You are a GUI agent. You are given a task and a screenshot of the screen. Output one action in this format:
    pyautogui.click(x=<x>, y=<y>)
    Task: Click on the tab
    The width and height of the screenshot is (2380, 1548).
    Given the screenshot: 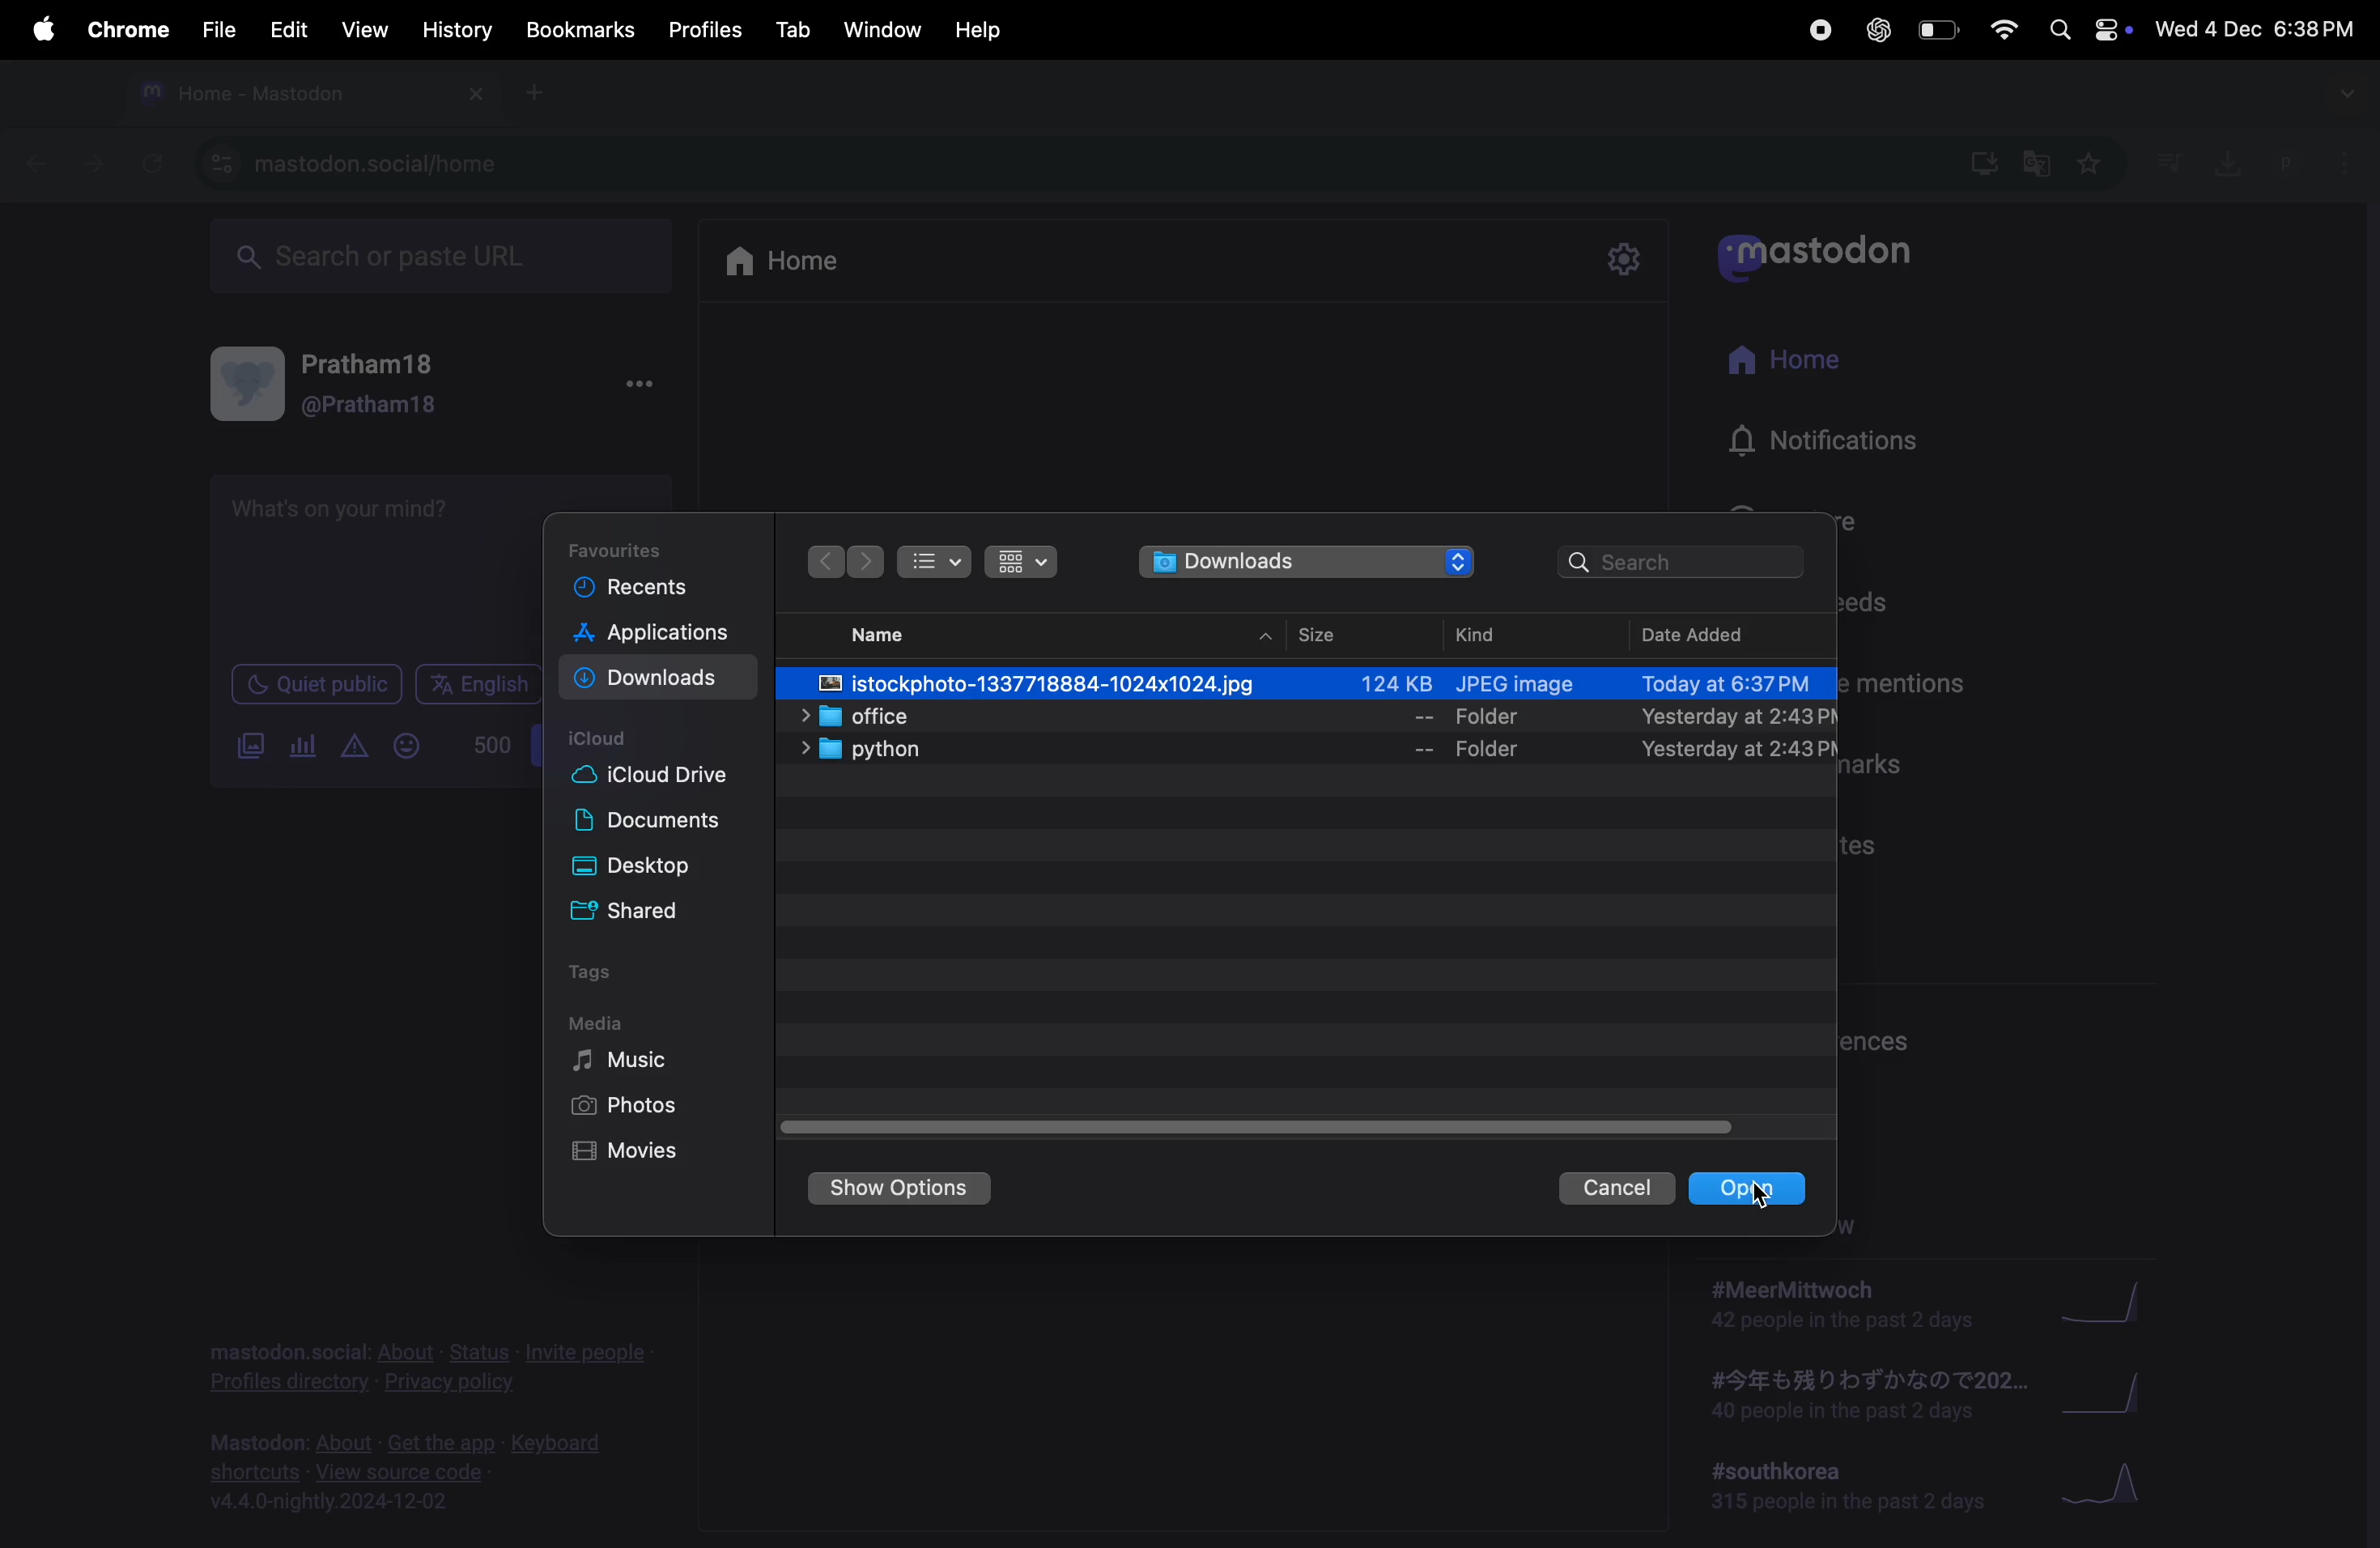 What is the action you would take?
    pyautogui.click(x=793, y=29)
    